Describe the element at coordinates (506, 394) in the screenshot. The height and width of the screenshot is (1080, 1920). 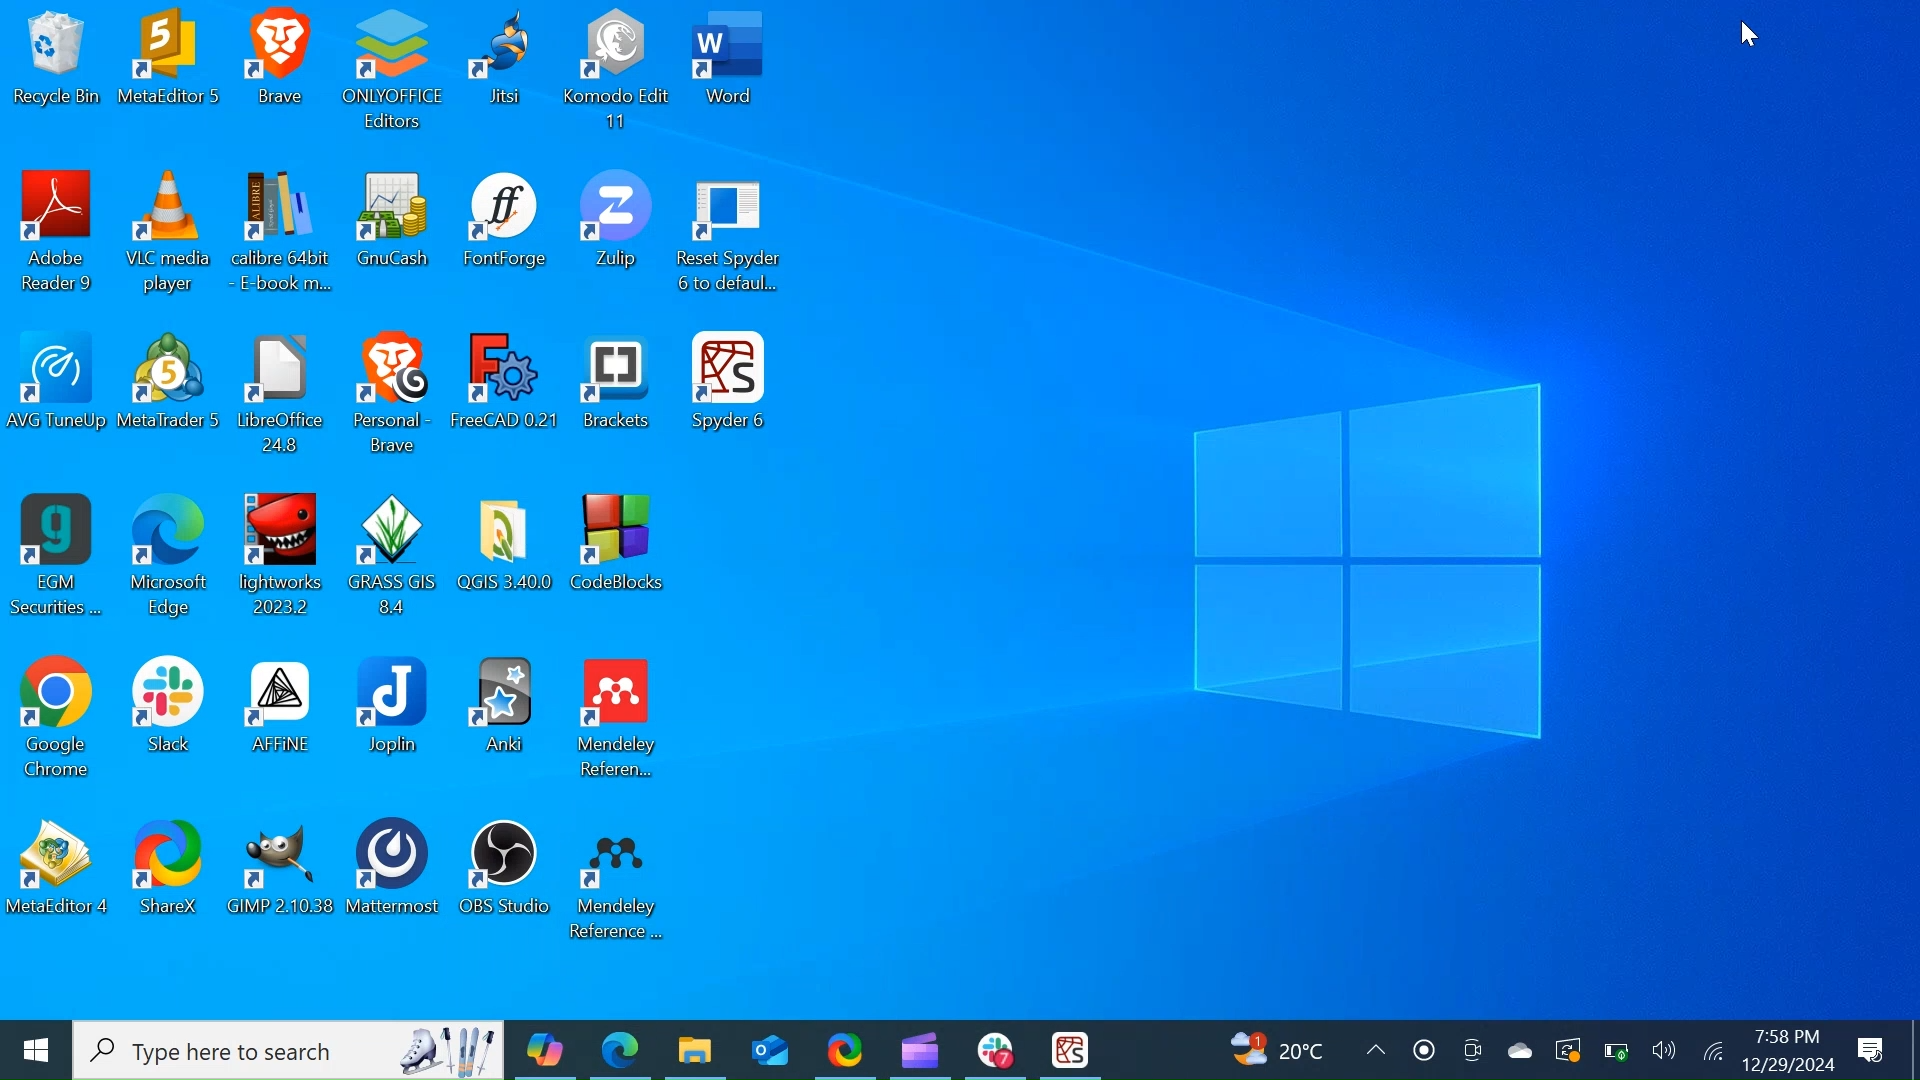
I see `FreeCAD` at that location.